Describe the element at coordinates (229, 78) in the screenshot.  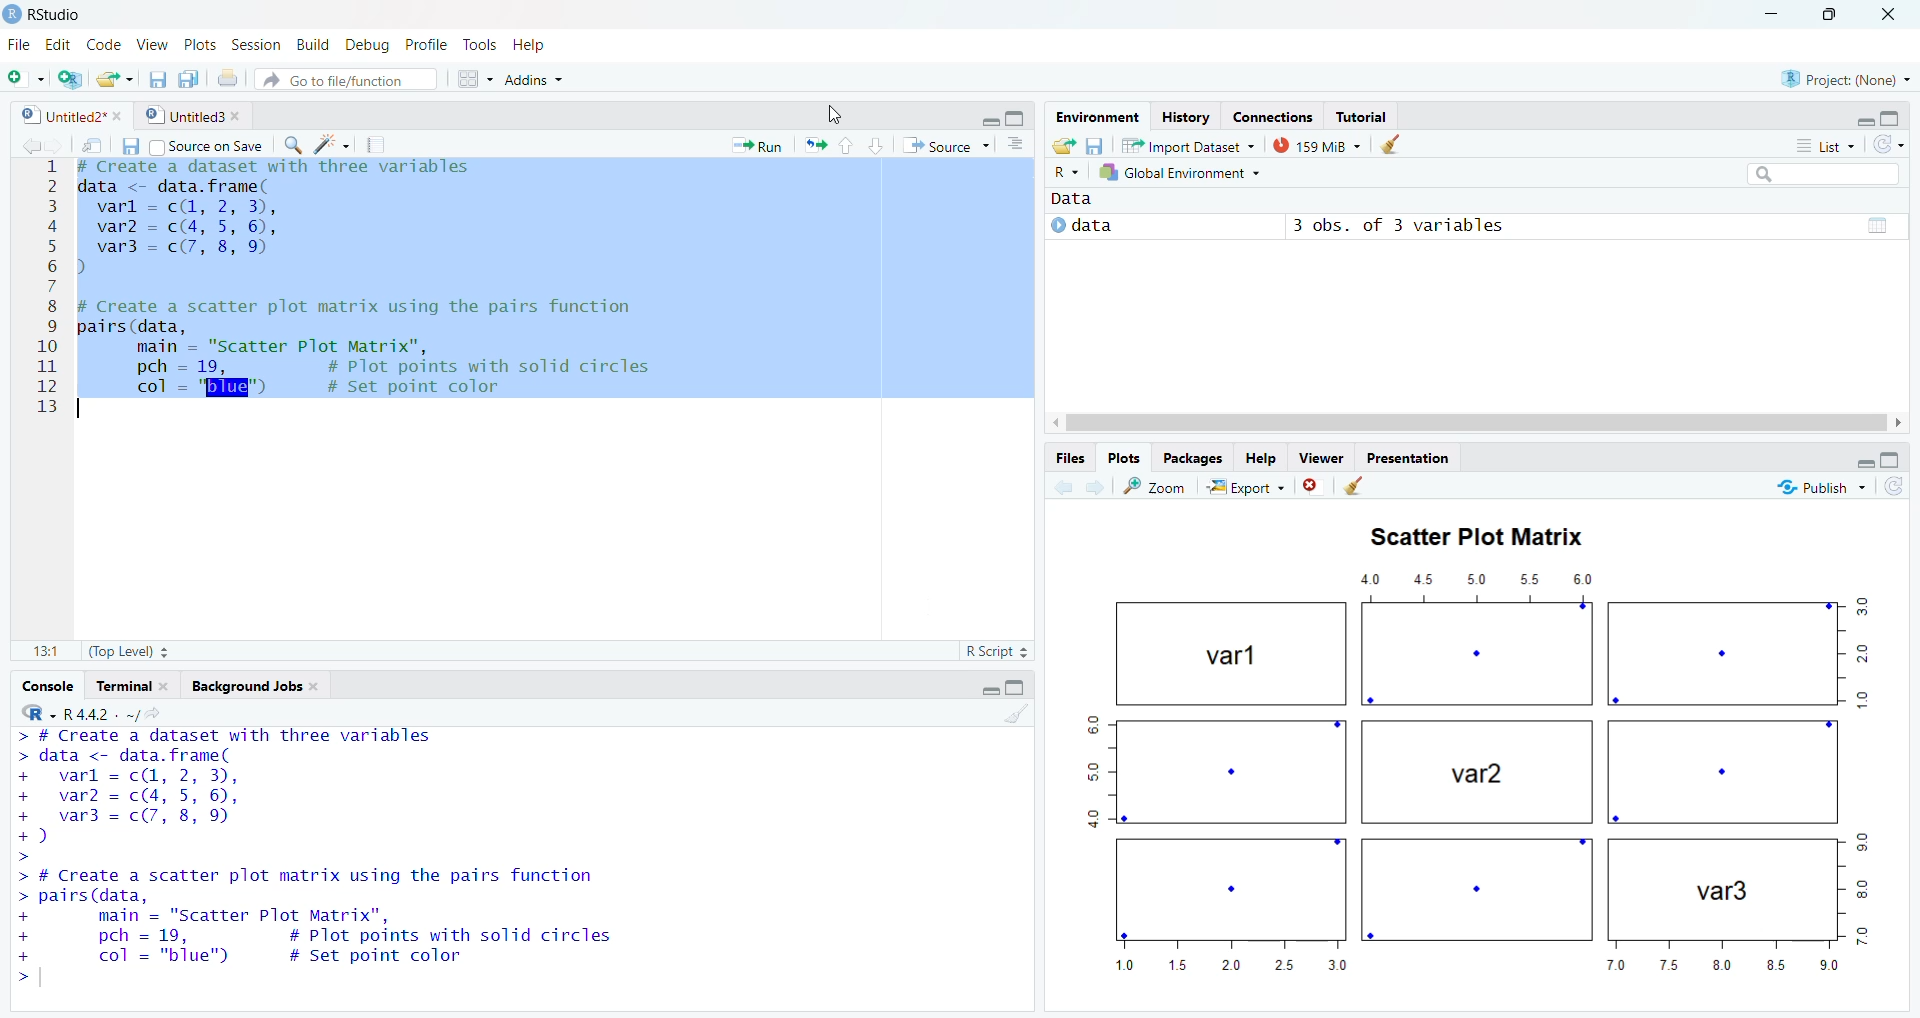
I see `Print document` at that location.